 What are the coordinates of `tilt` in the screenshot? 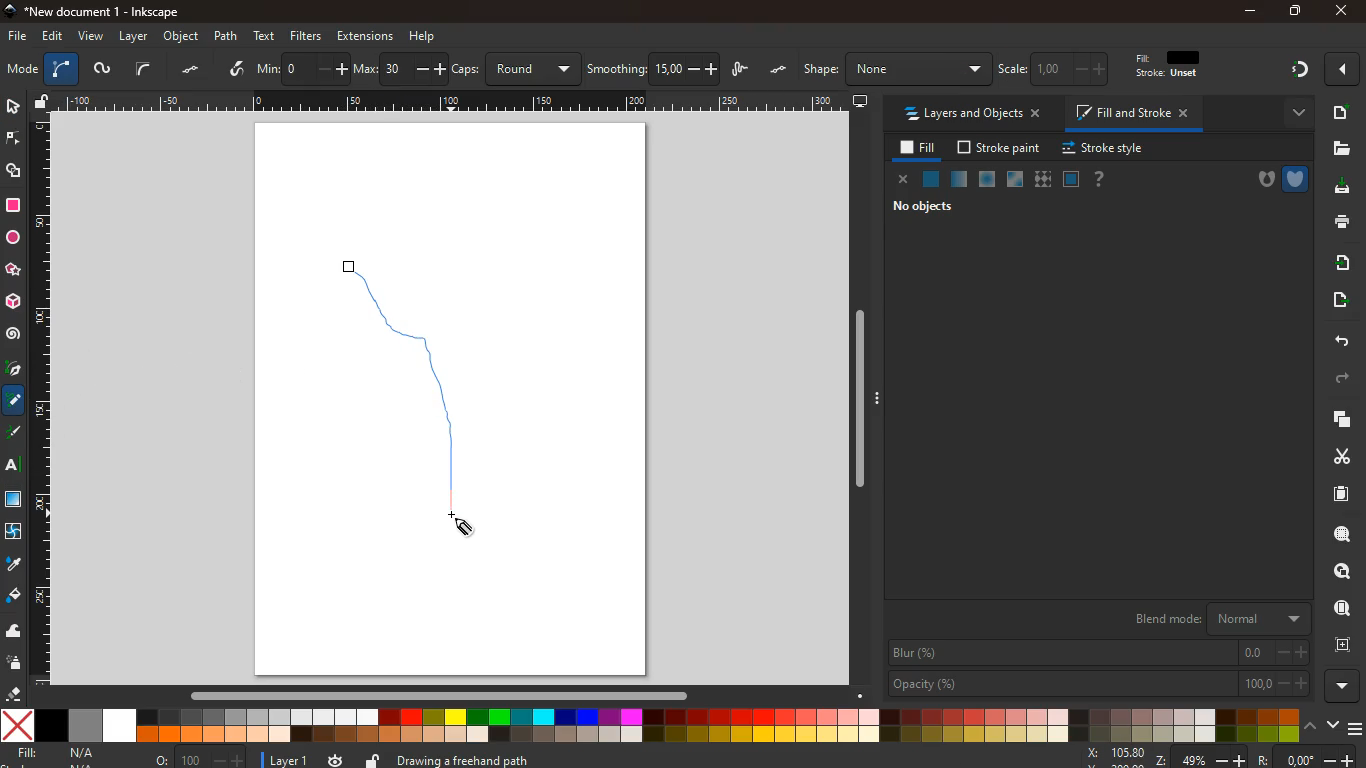 It's located at (234, 69).